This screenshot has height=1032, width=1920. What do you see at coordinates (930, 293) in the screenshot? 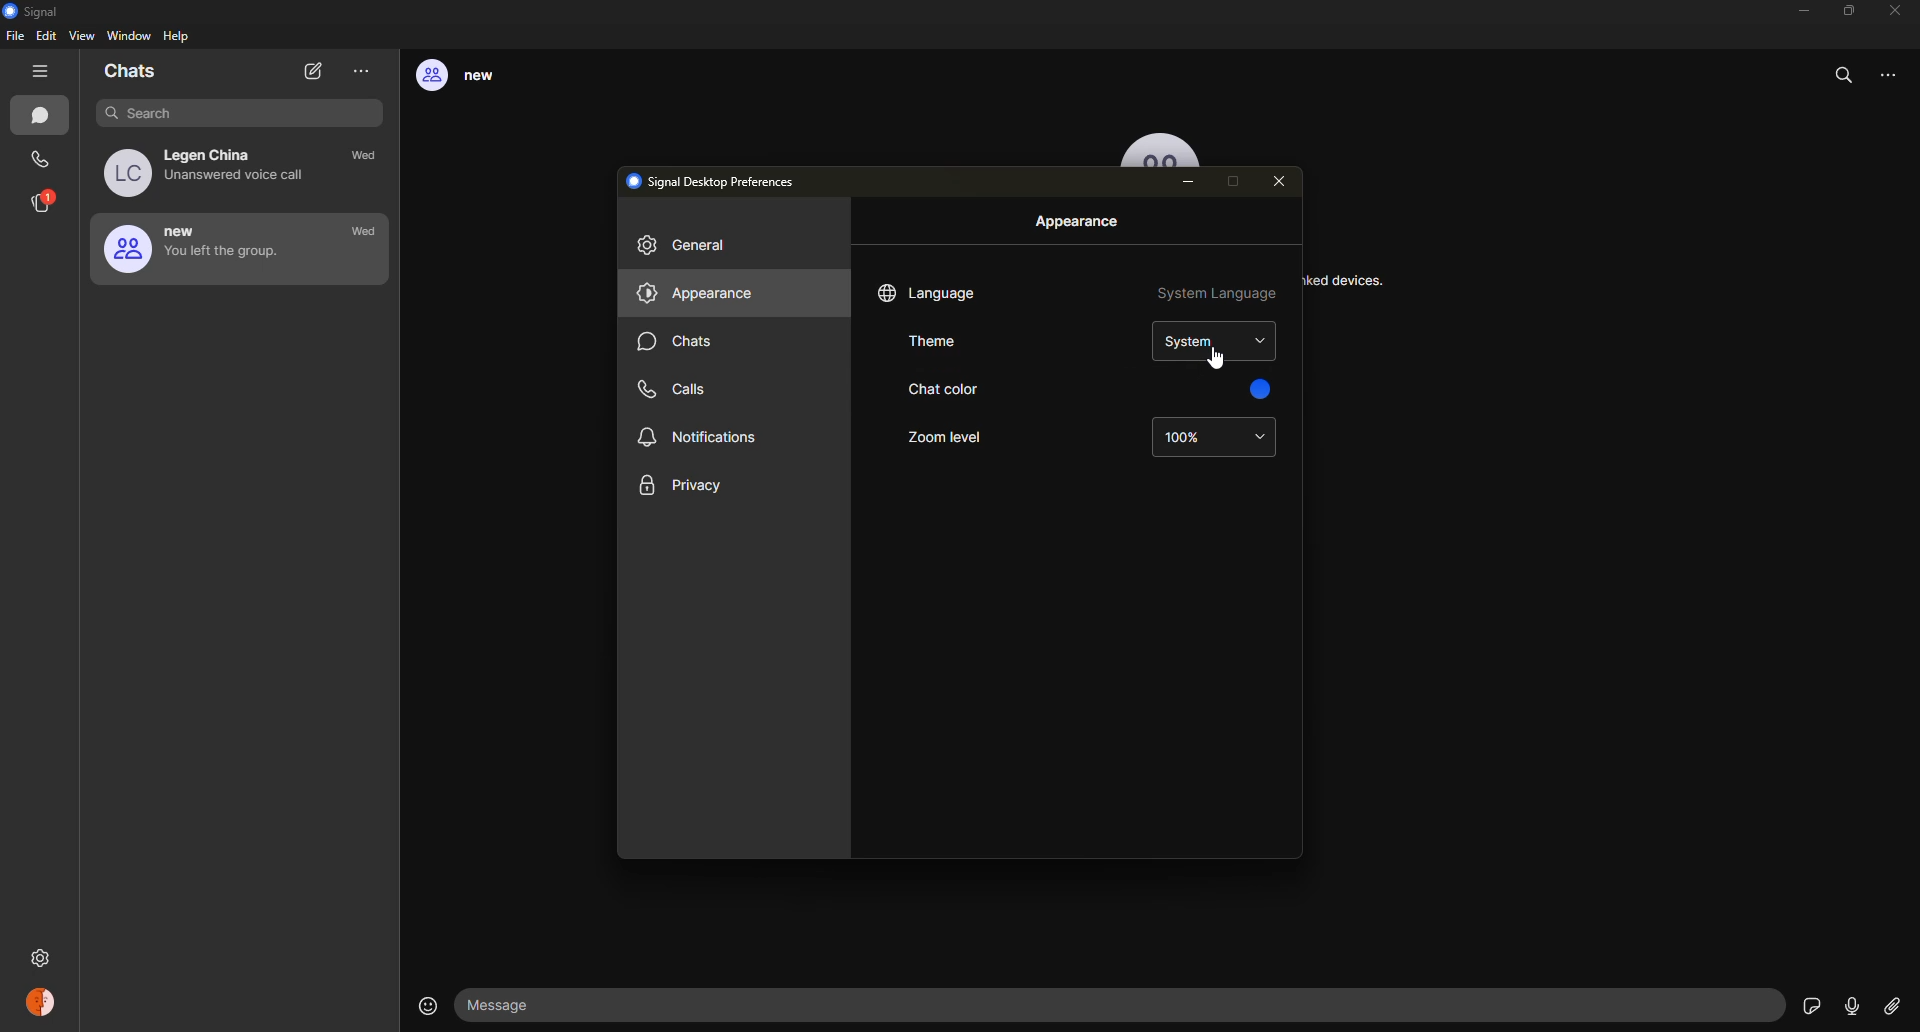
I see `language` at bounding box center [930, 293].